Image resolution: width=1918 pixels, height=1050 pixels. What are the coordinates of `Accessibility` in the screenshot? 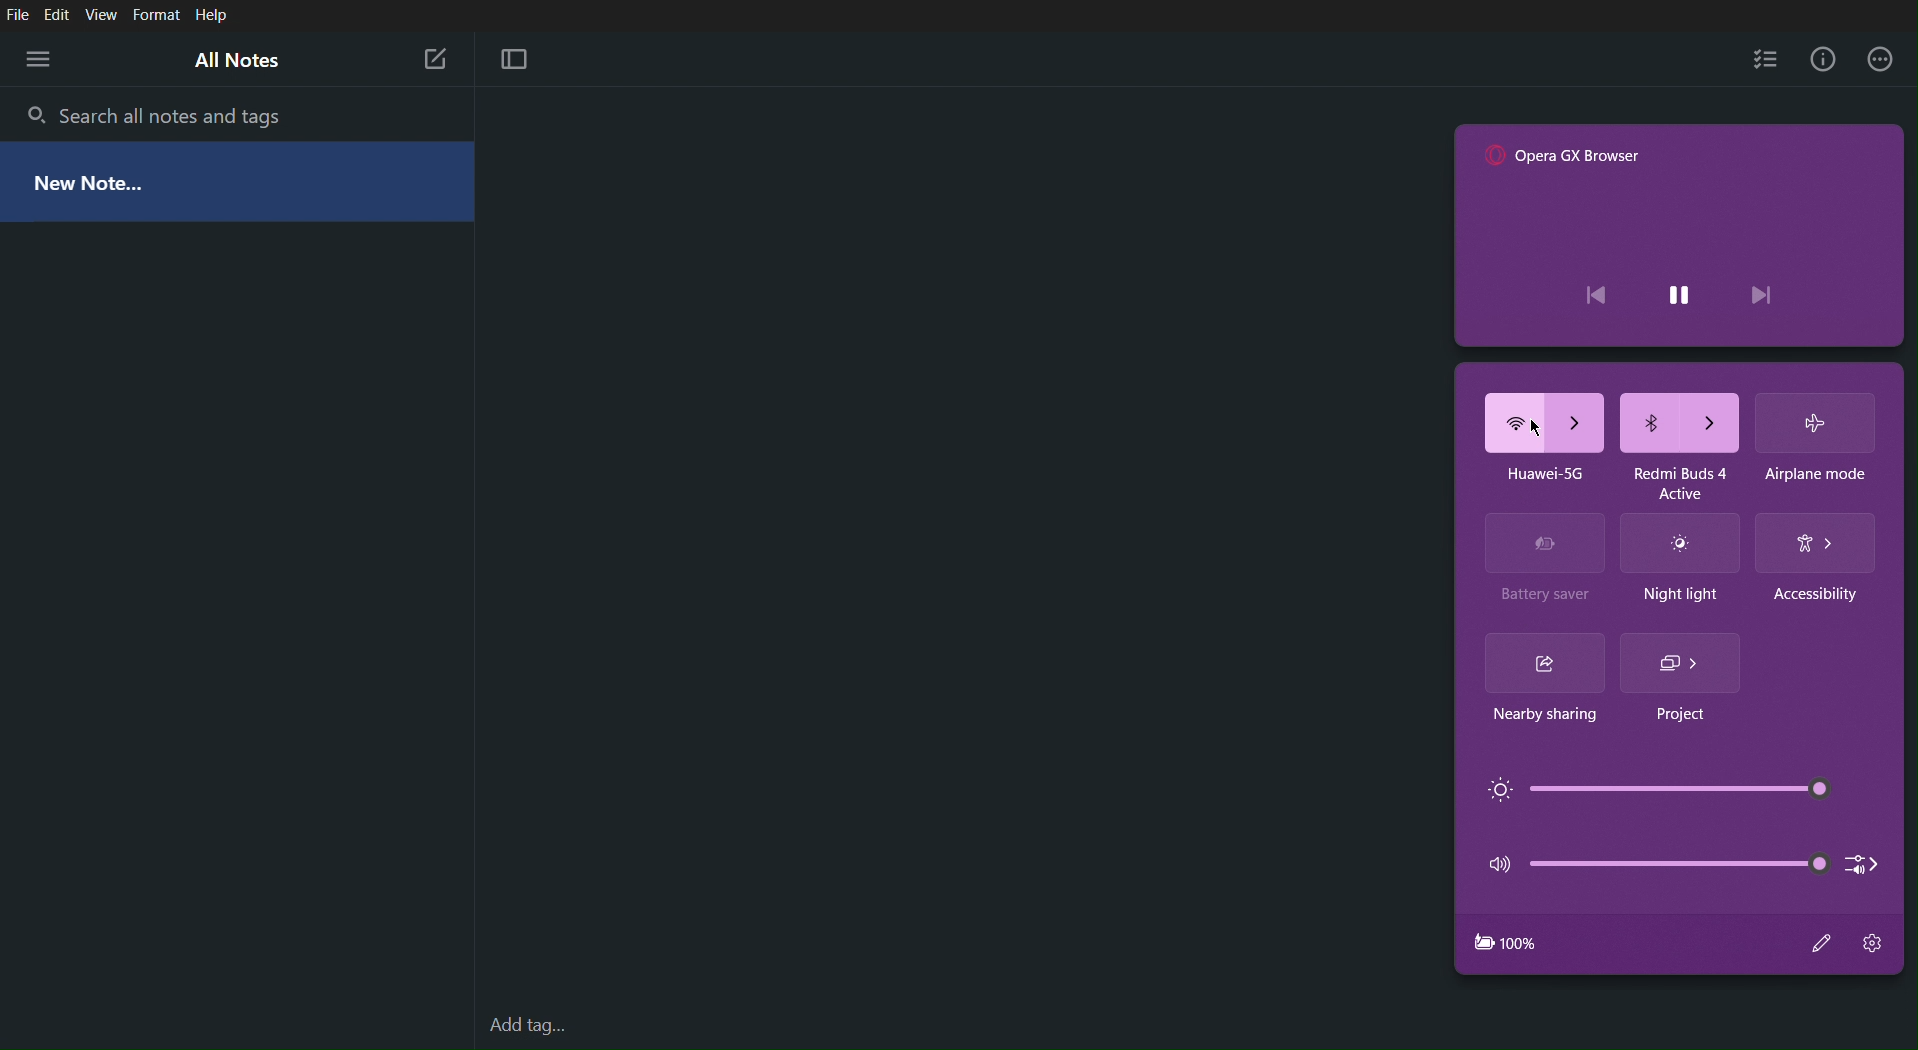 It's located at (1819, 602).